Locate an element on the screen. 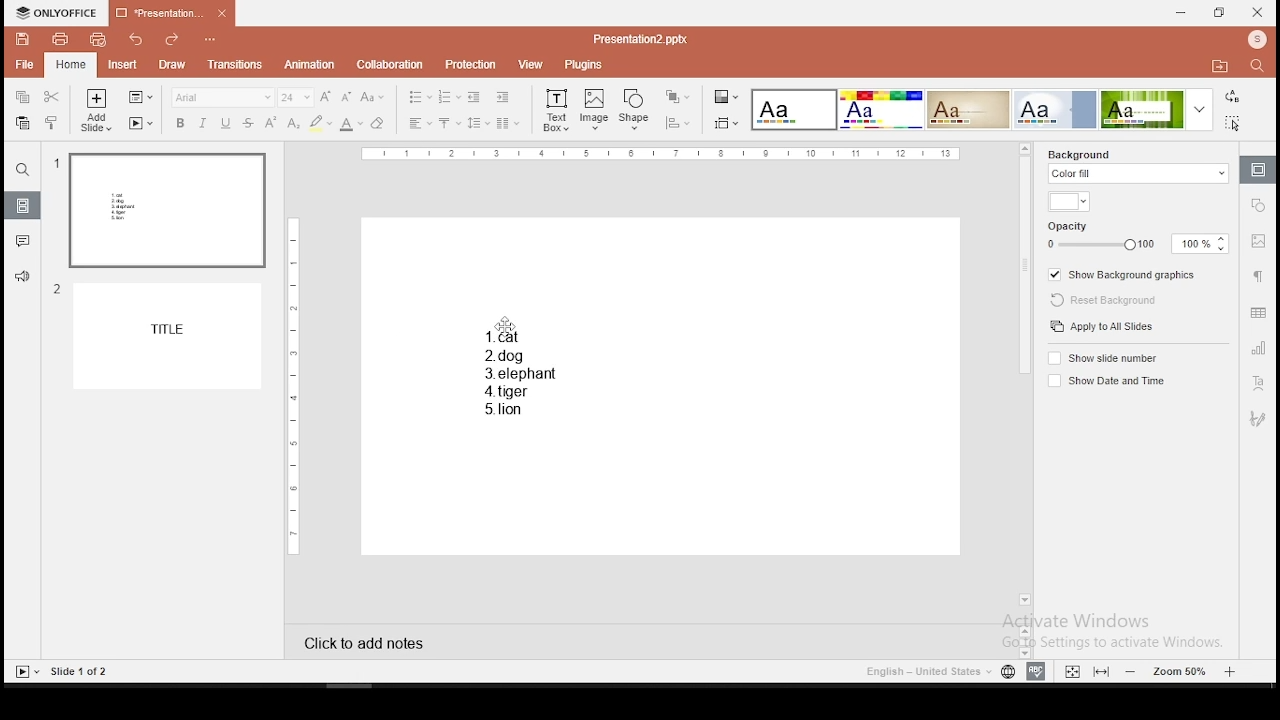  paragraph settings is located at coordinates (1257, 278).